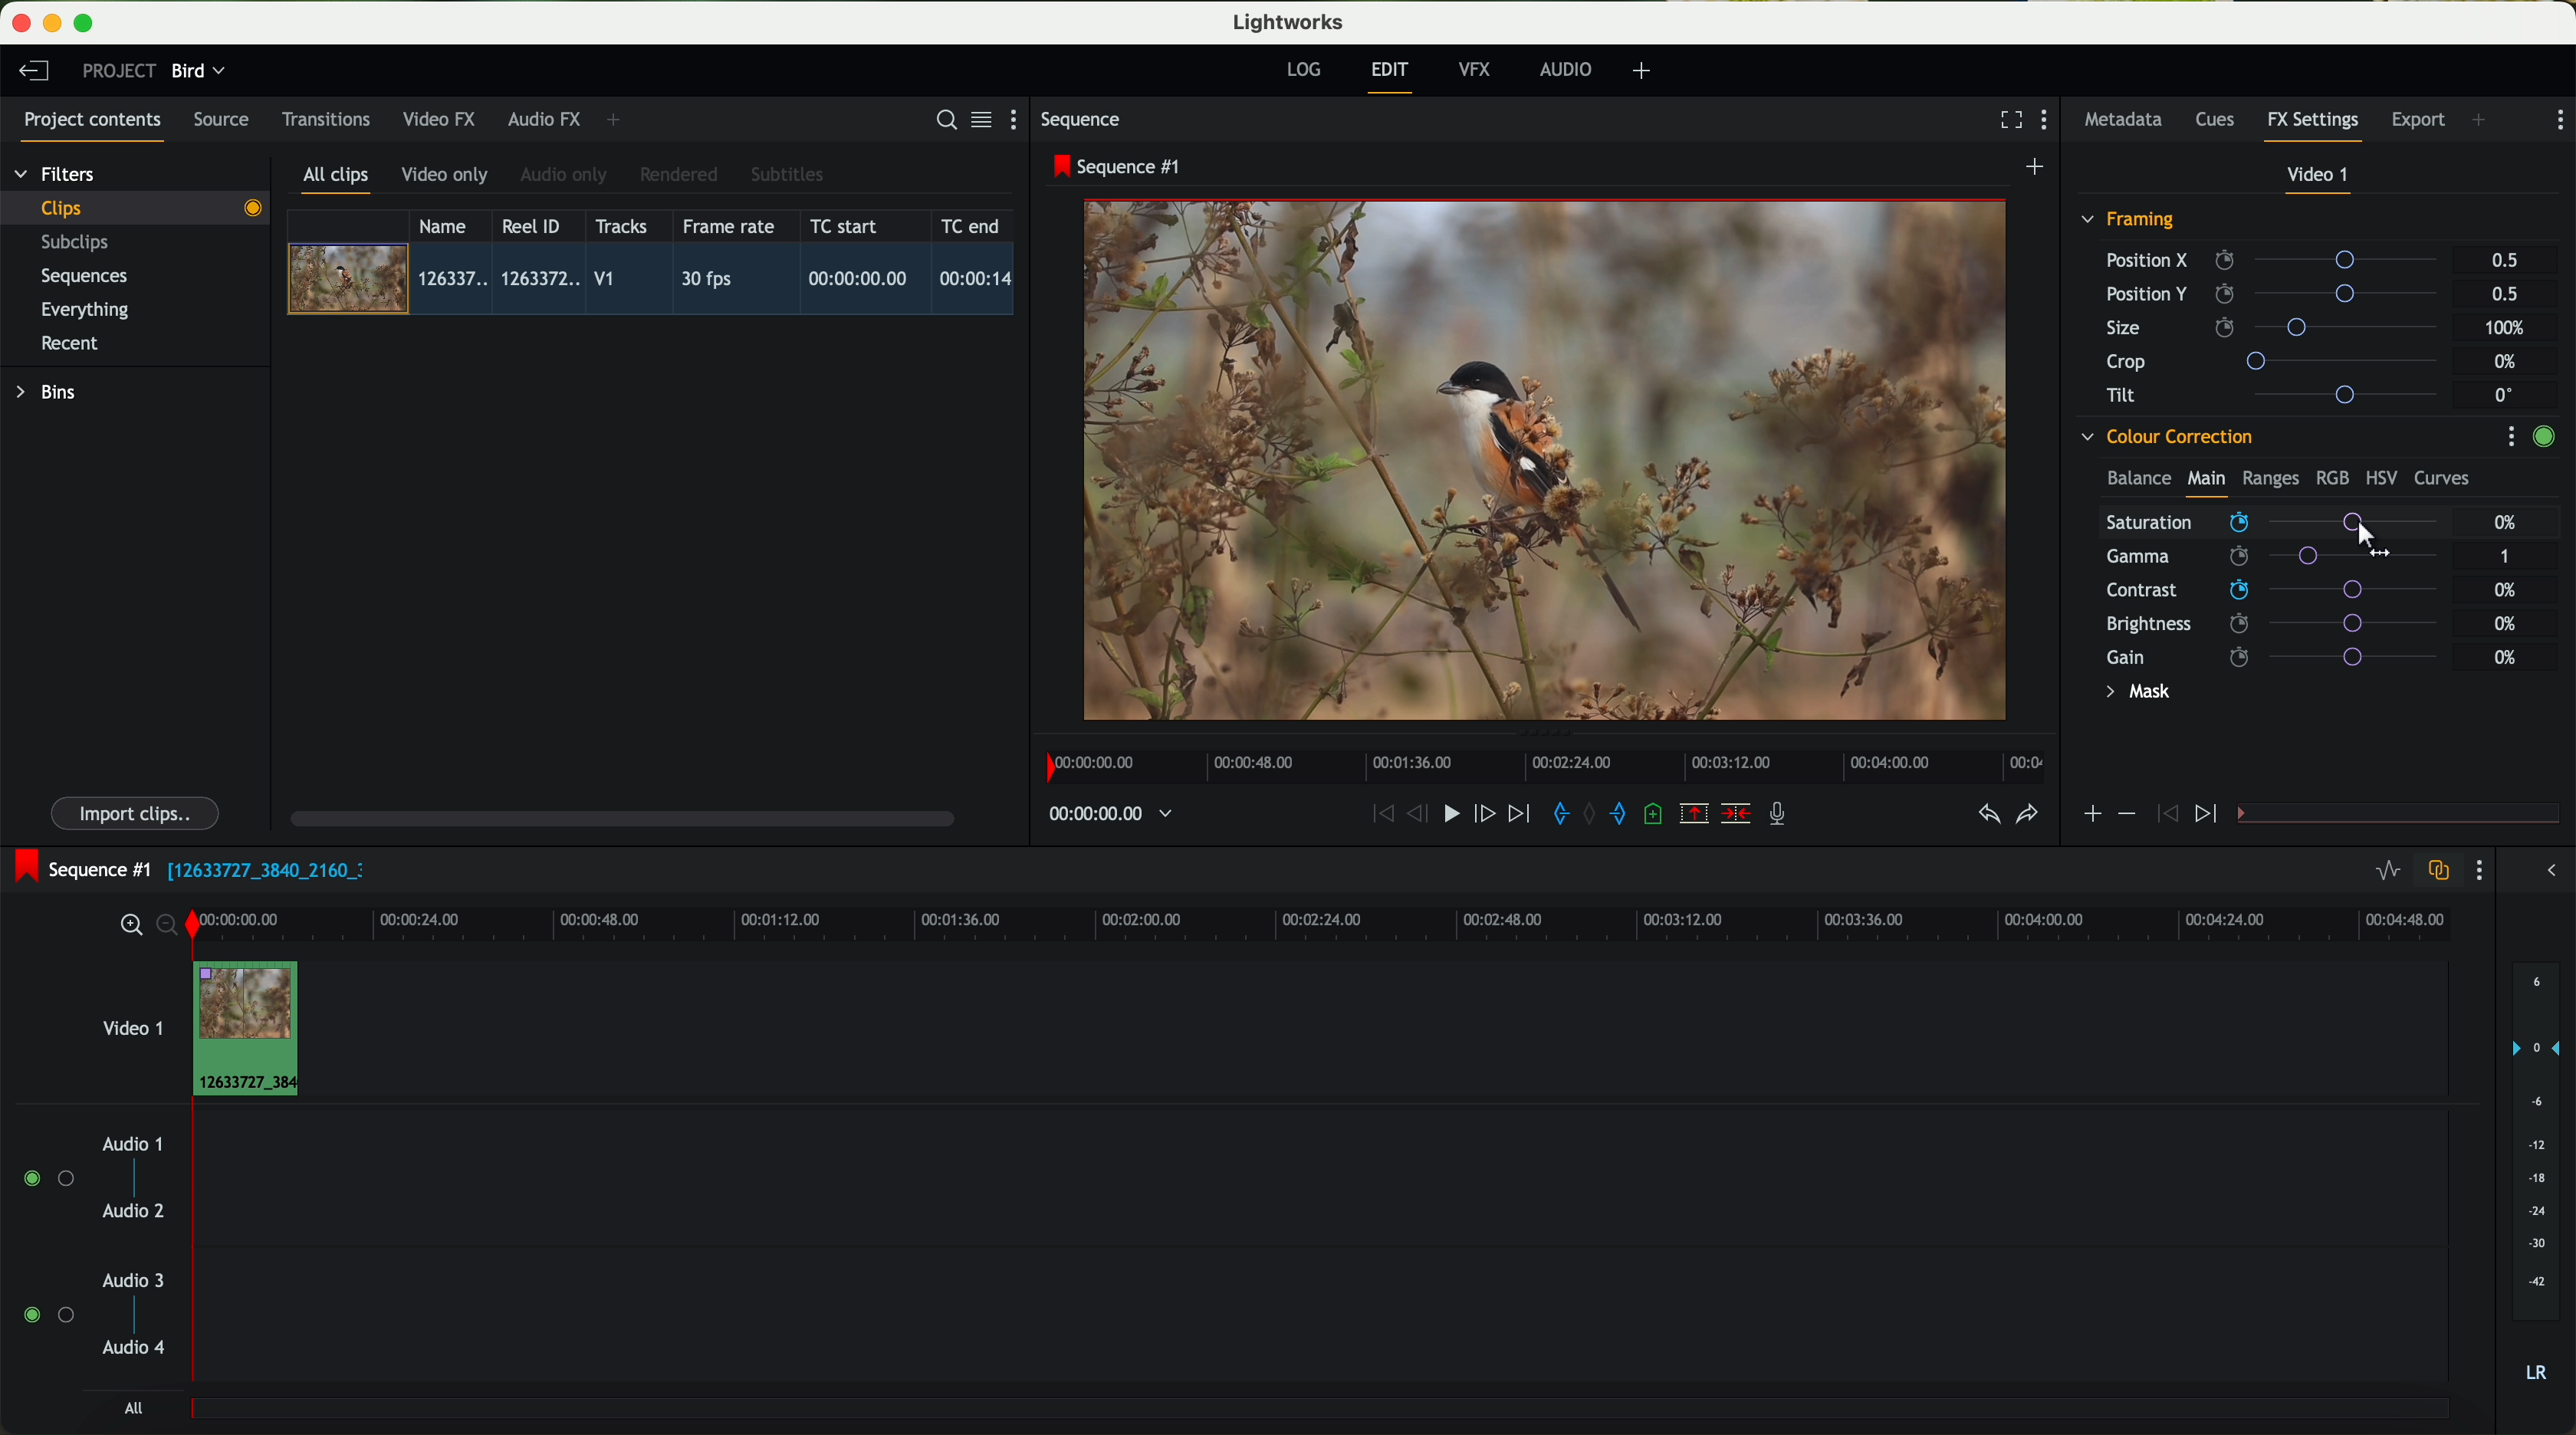 This screenshot has height=1435, width=2576. I want to click on all clips, so click(337, 181).